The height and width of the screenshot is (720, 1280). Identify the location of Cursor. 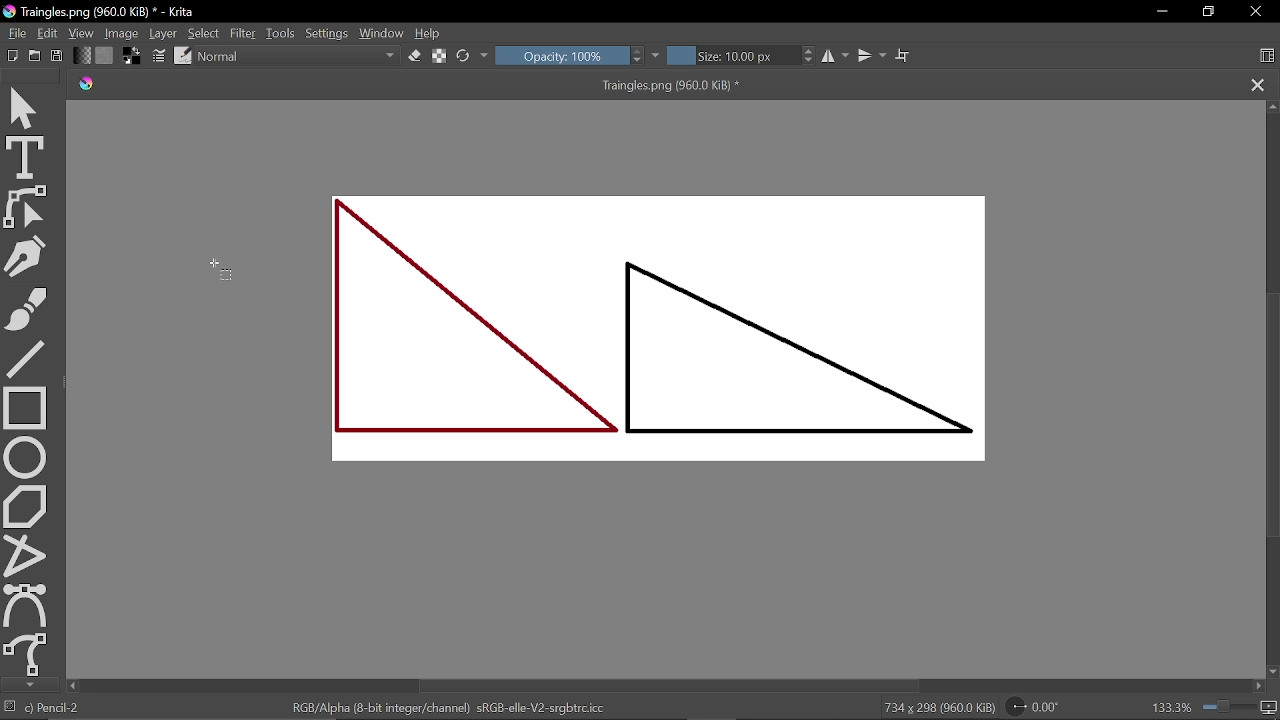
(218, 268).